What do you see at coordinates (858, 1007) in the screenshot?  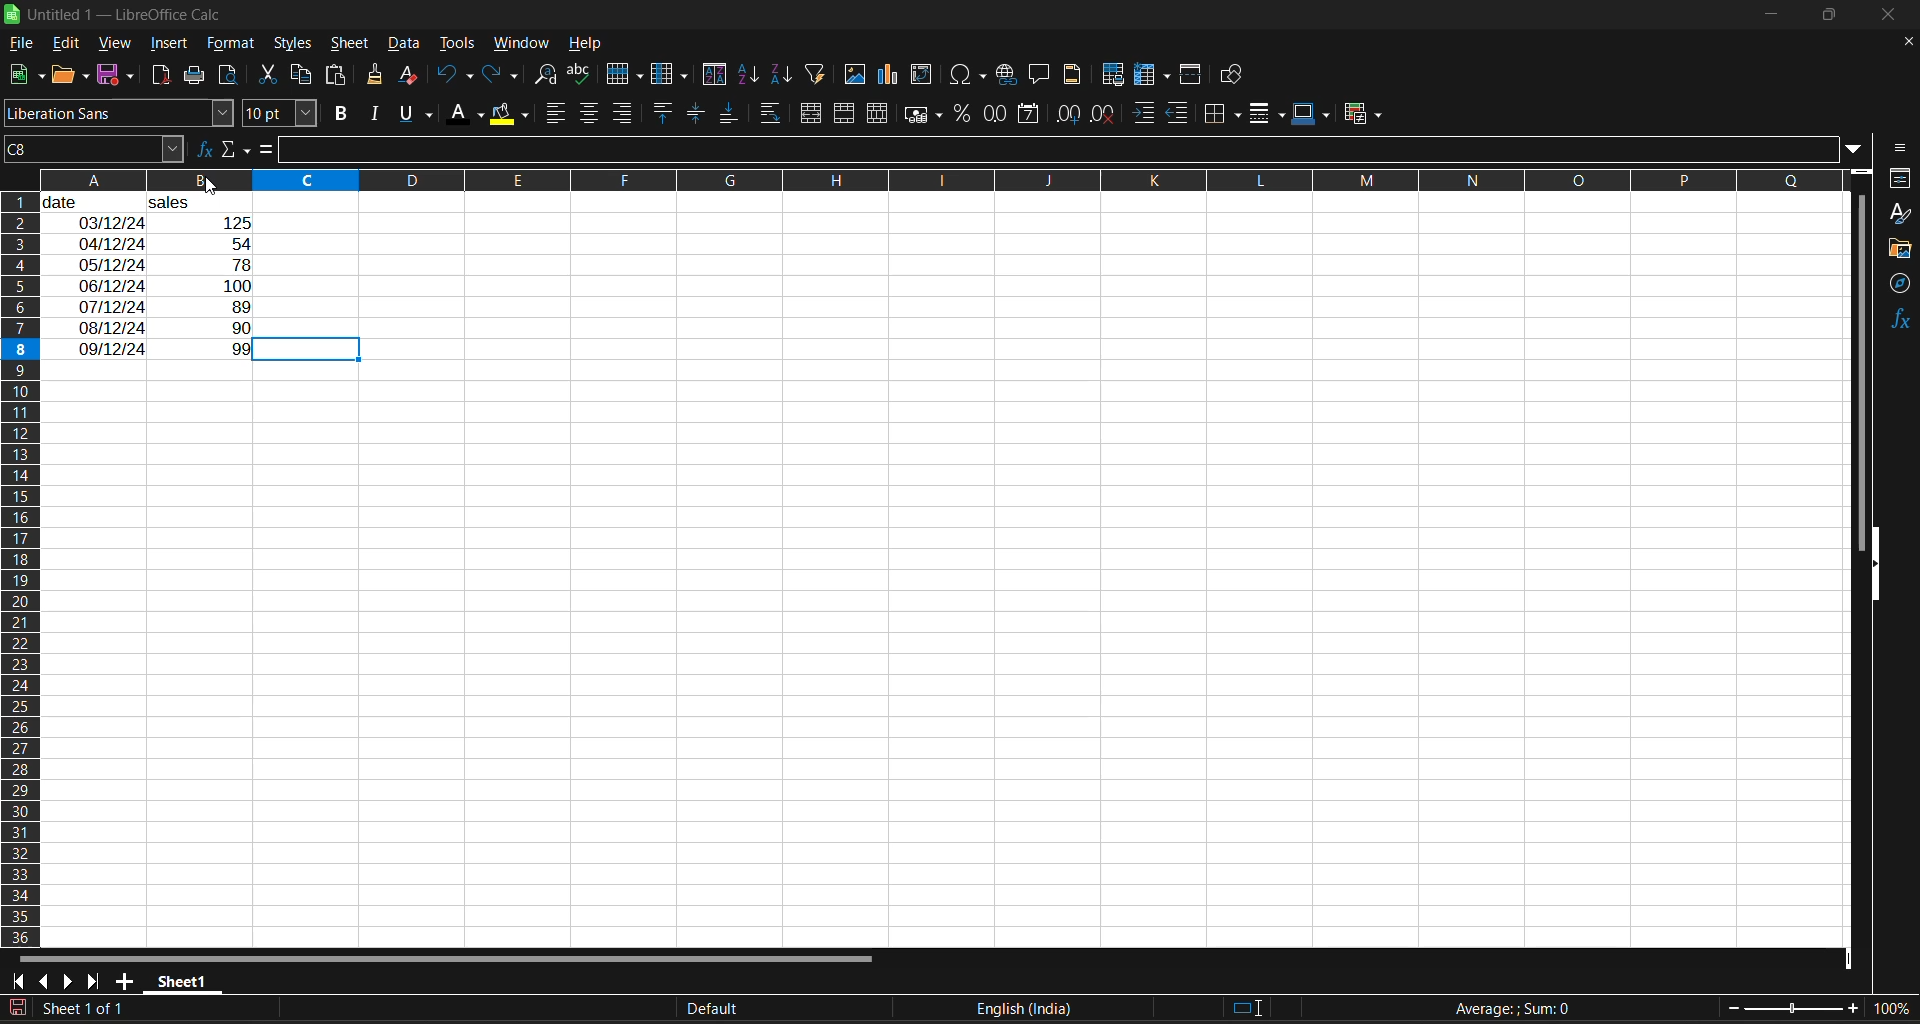 I see `text language` at bounding box center [858, 1007].